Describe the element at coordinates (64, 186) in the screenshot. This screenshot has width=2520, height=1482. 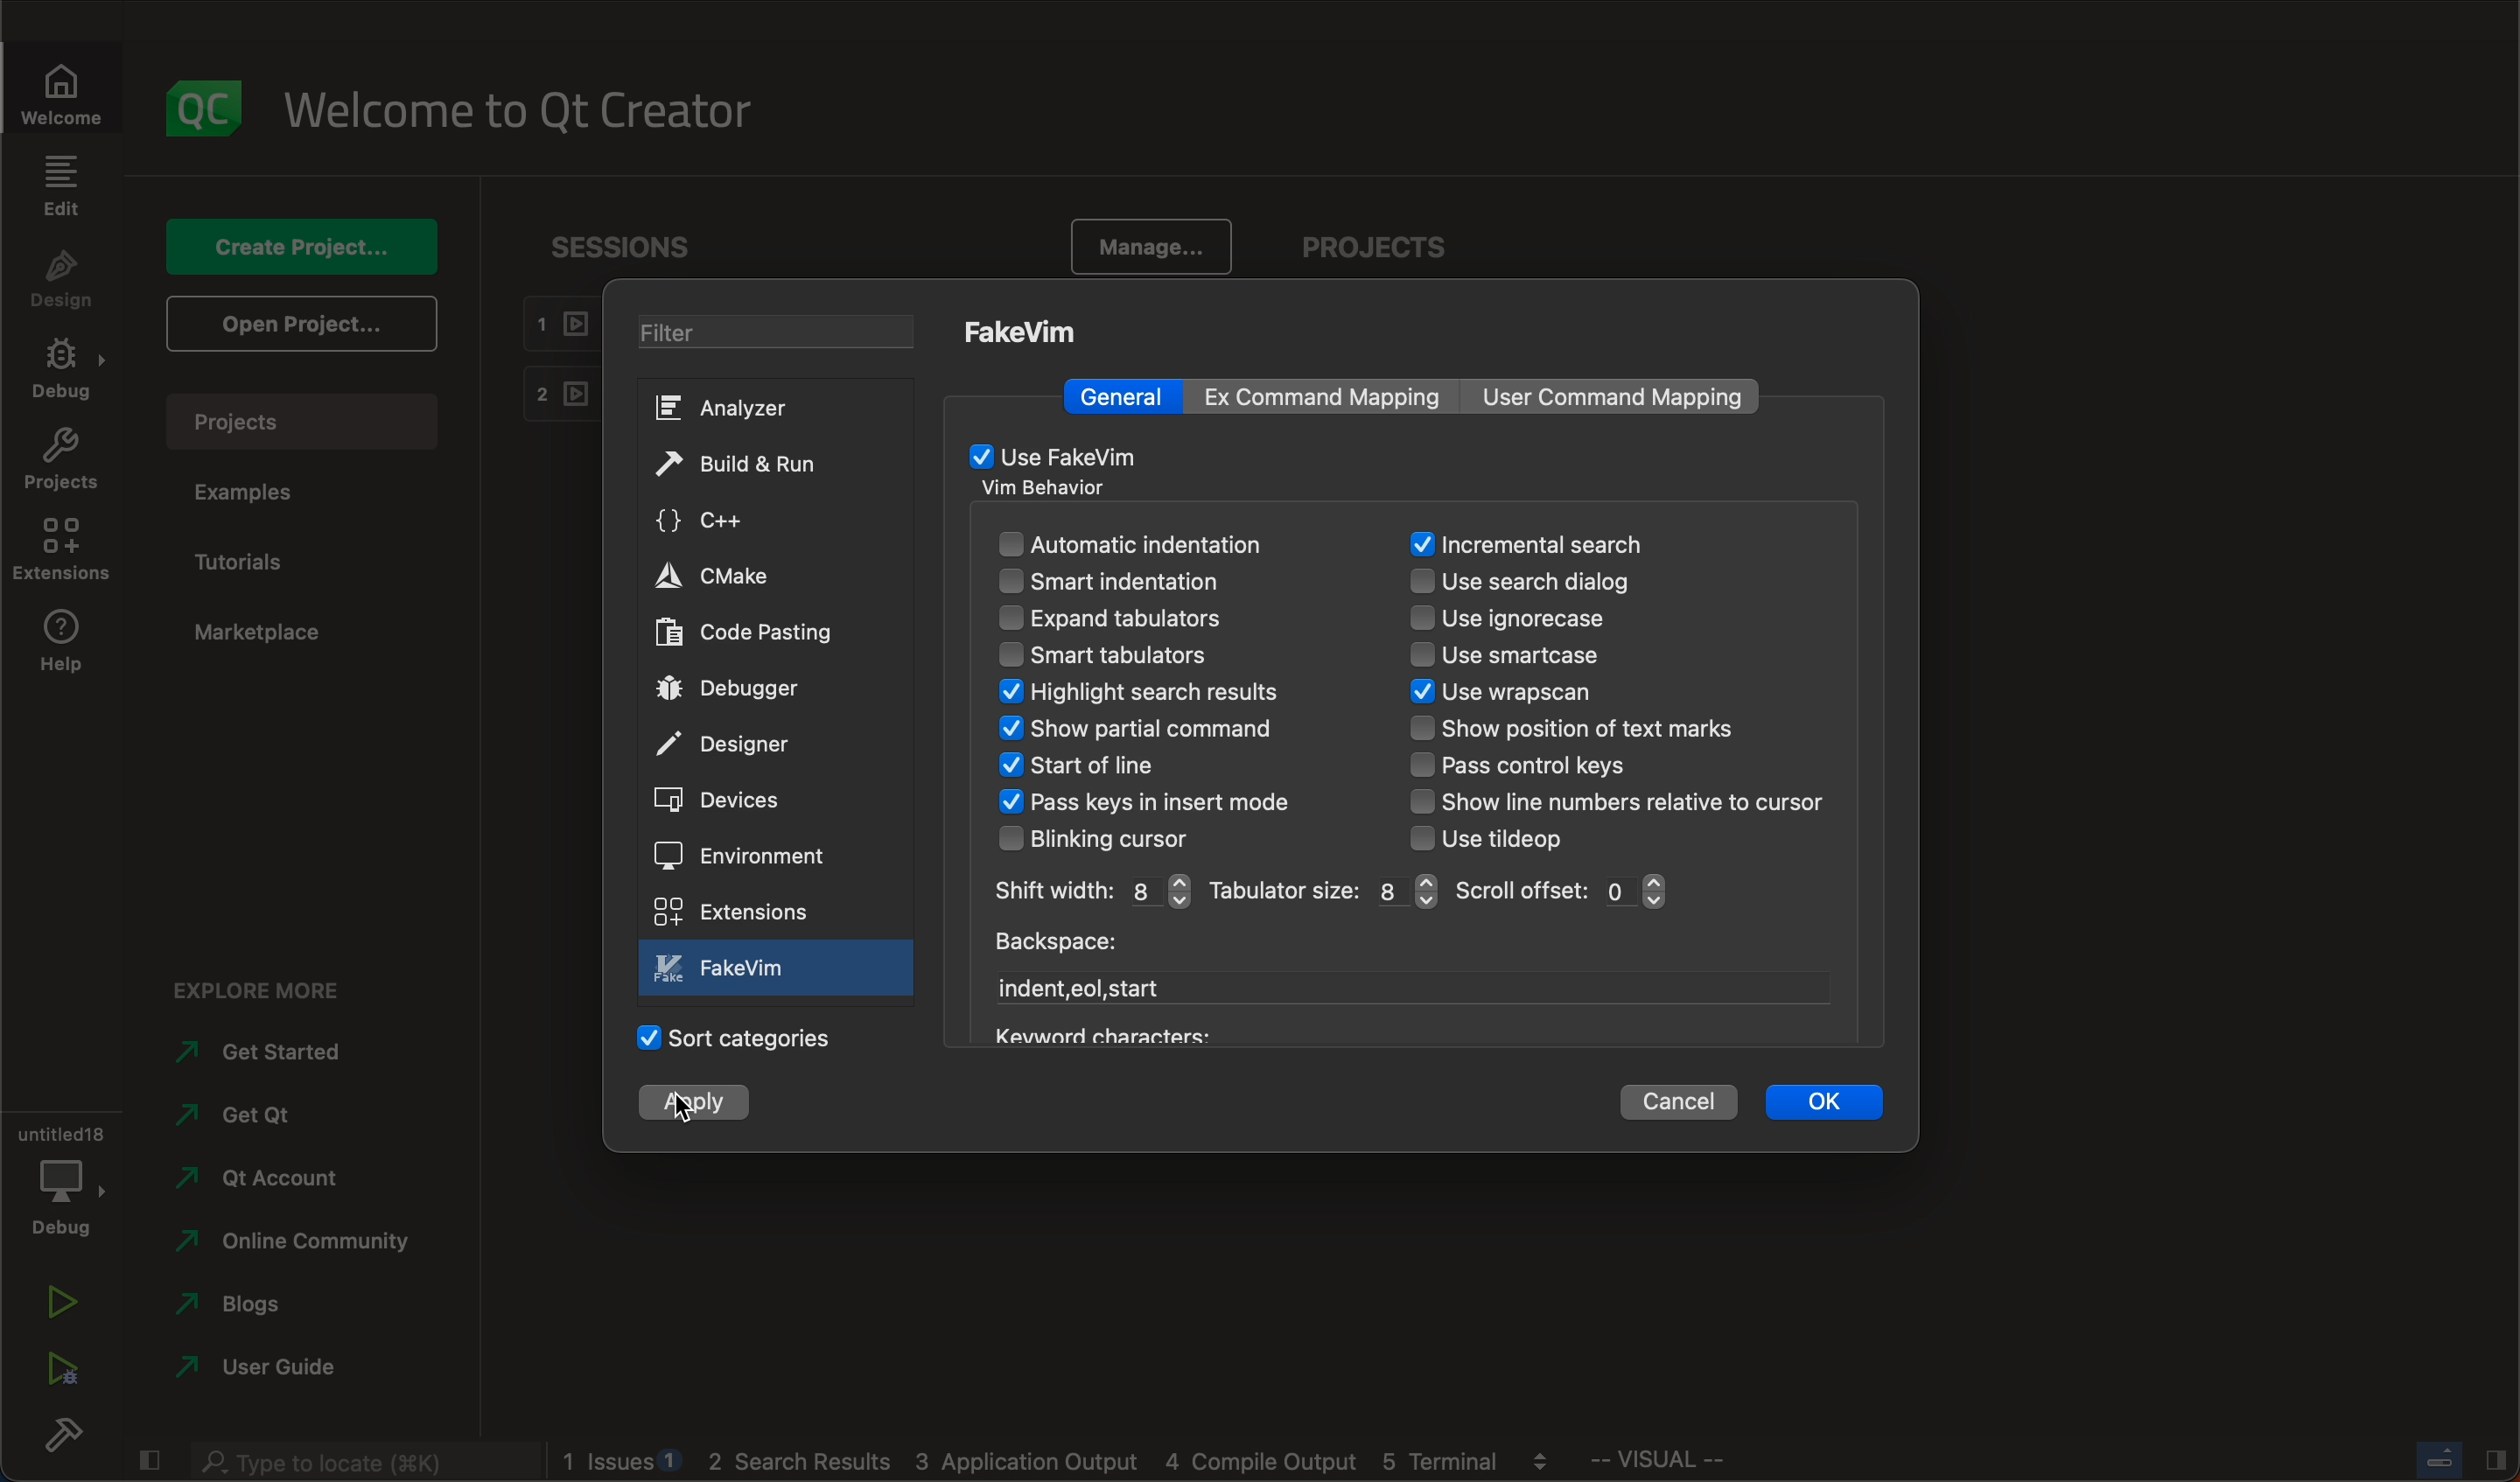
I see `edit` at that location.